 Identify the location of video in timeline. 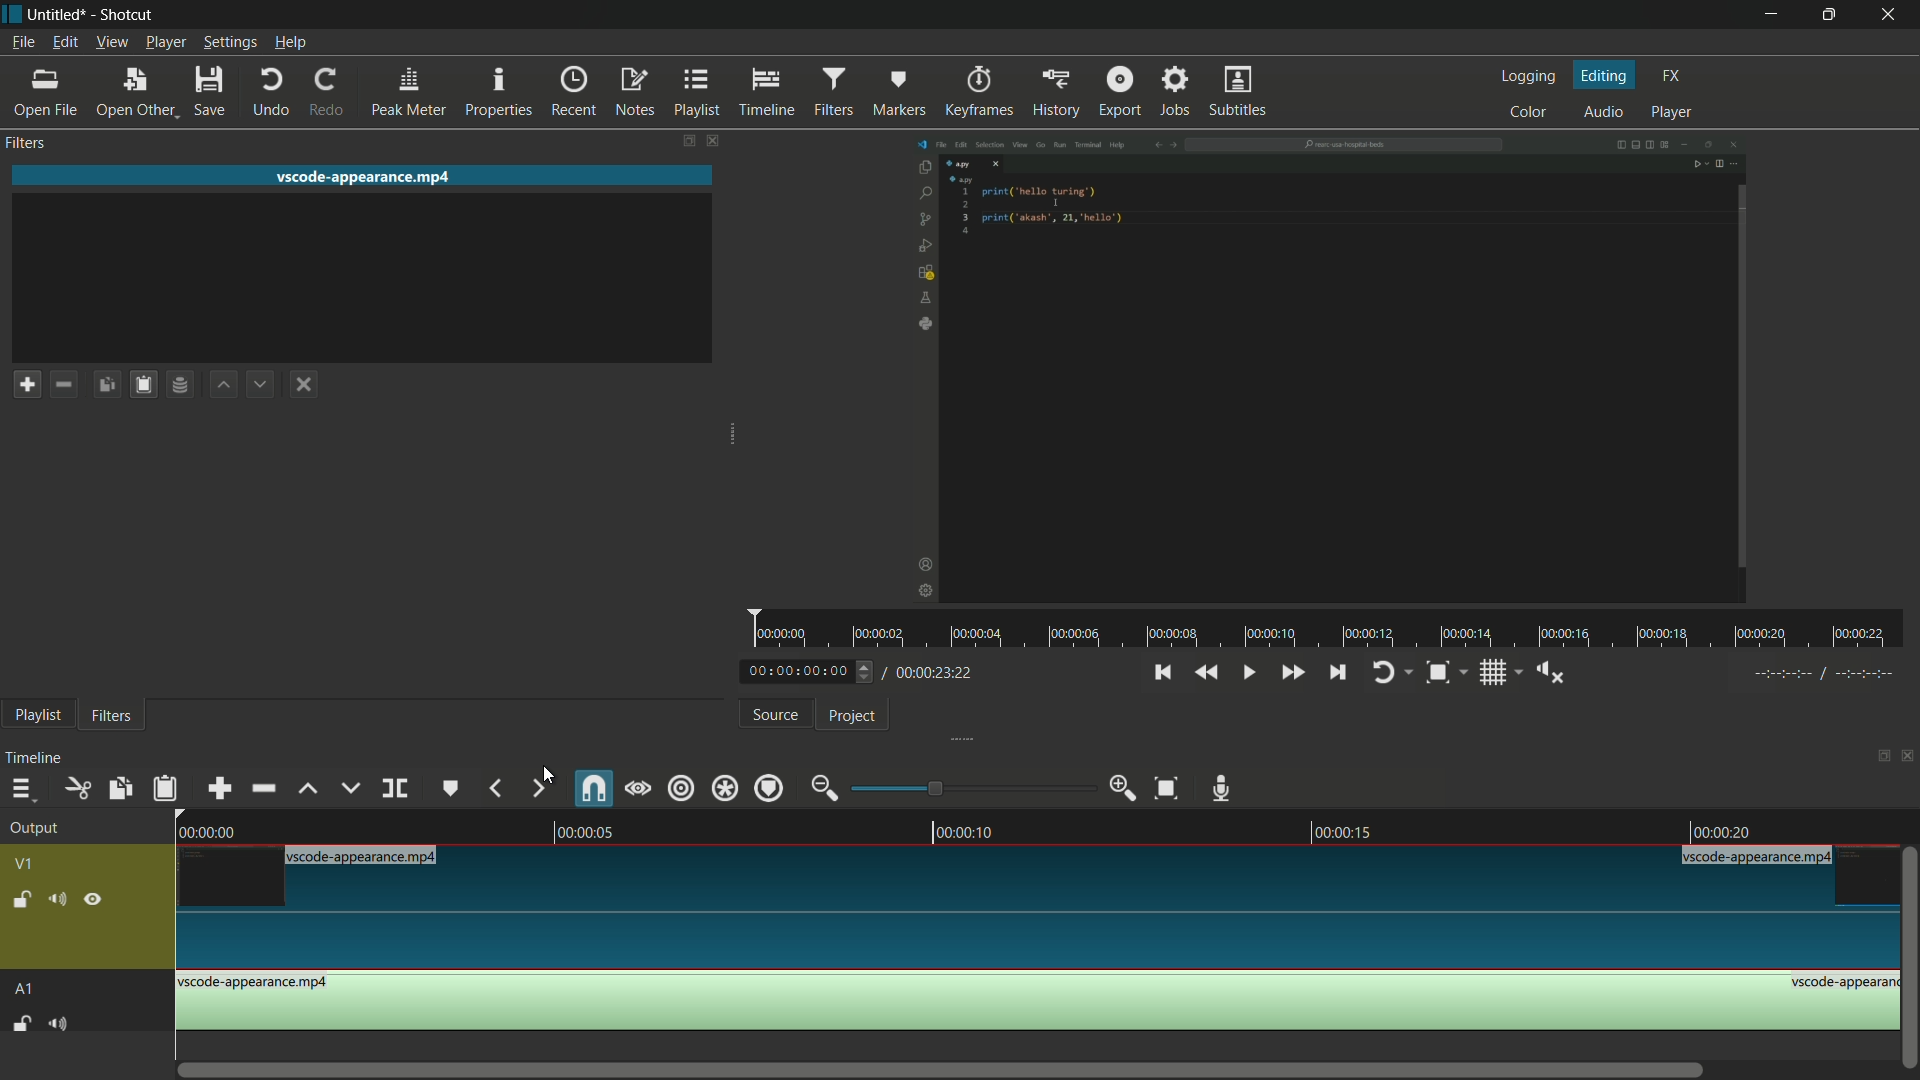
(1040, 920).